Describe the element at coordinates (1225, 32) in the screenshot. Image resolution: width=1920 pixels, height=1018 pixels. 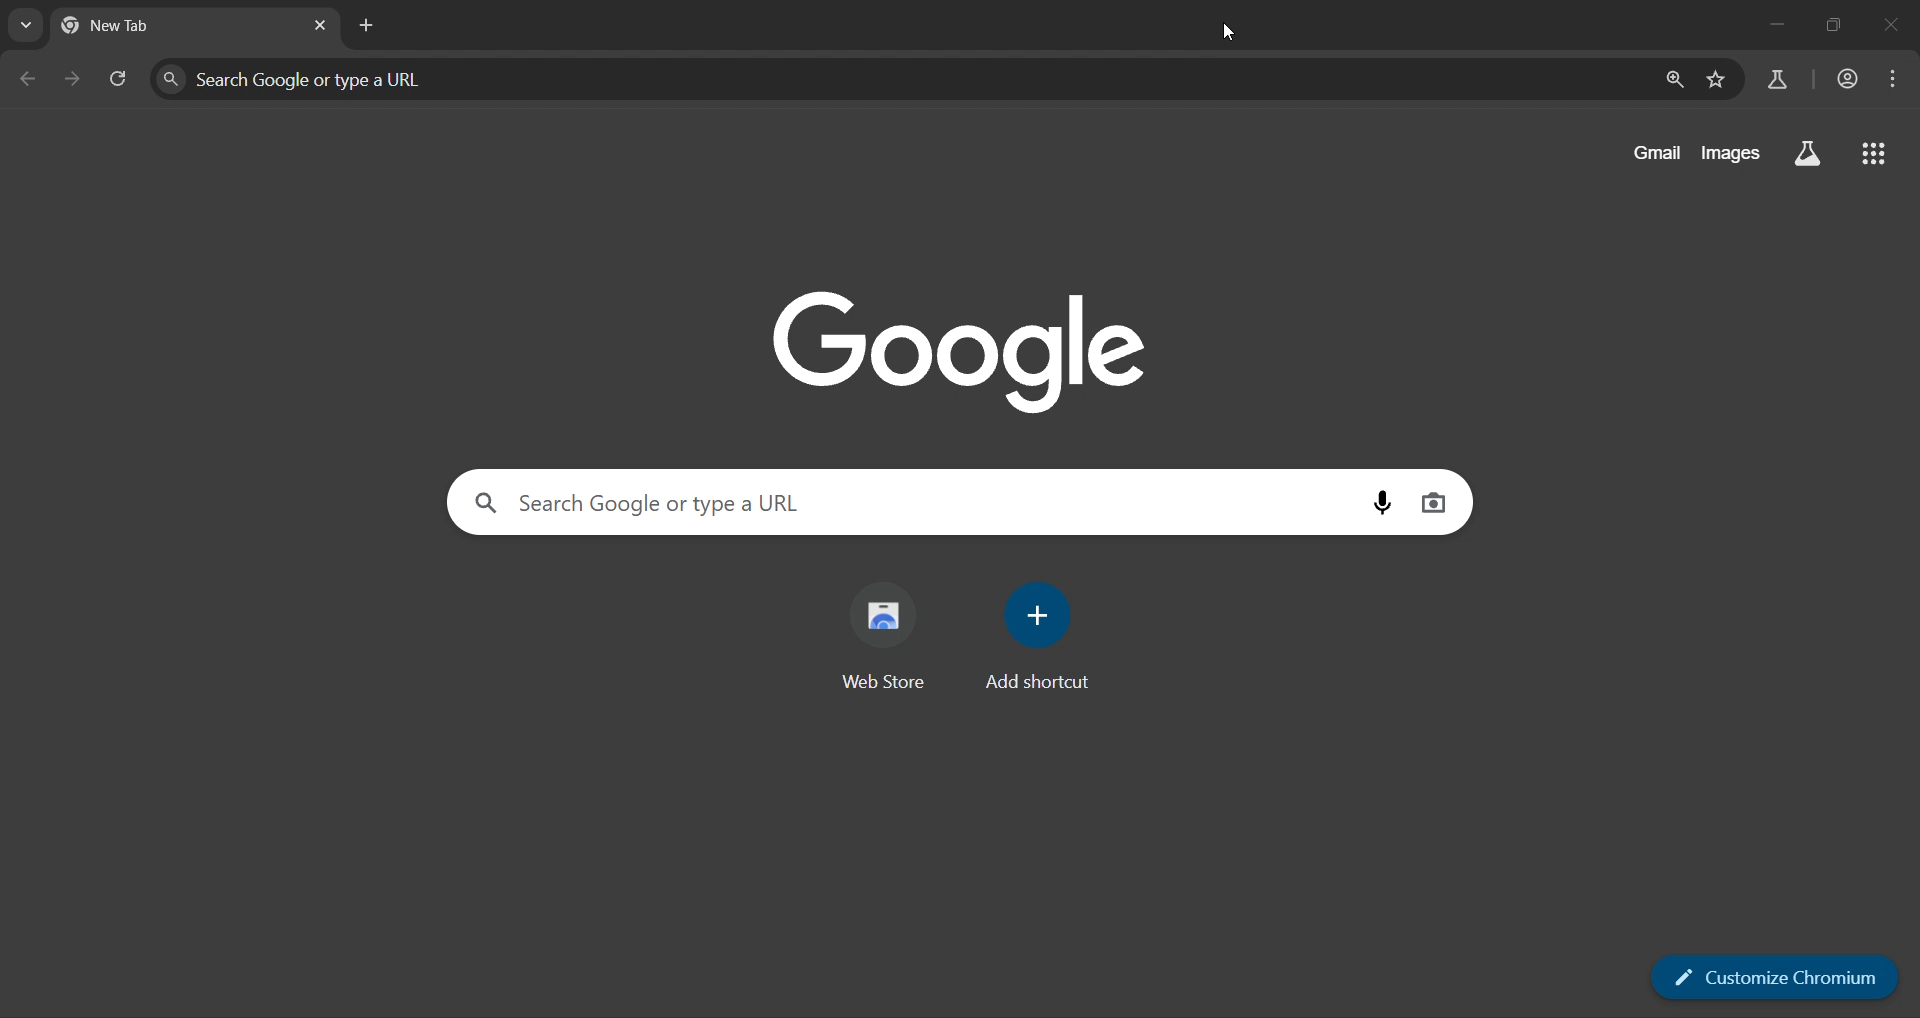
I see `cursor` at that location.